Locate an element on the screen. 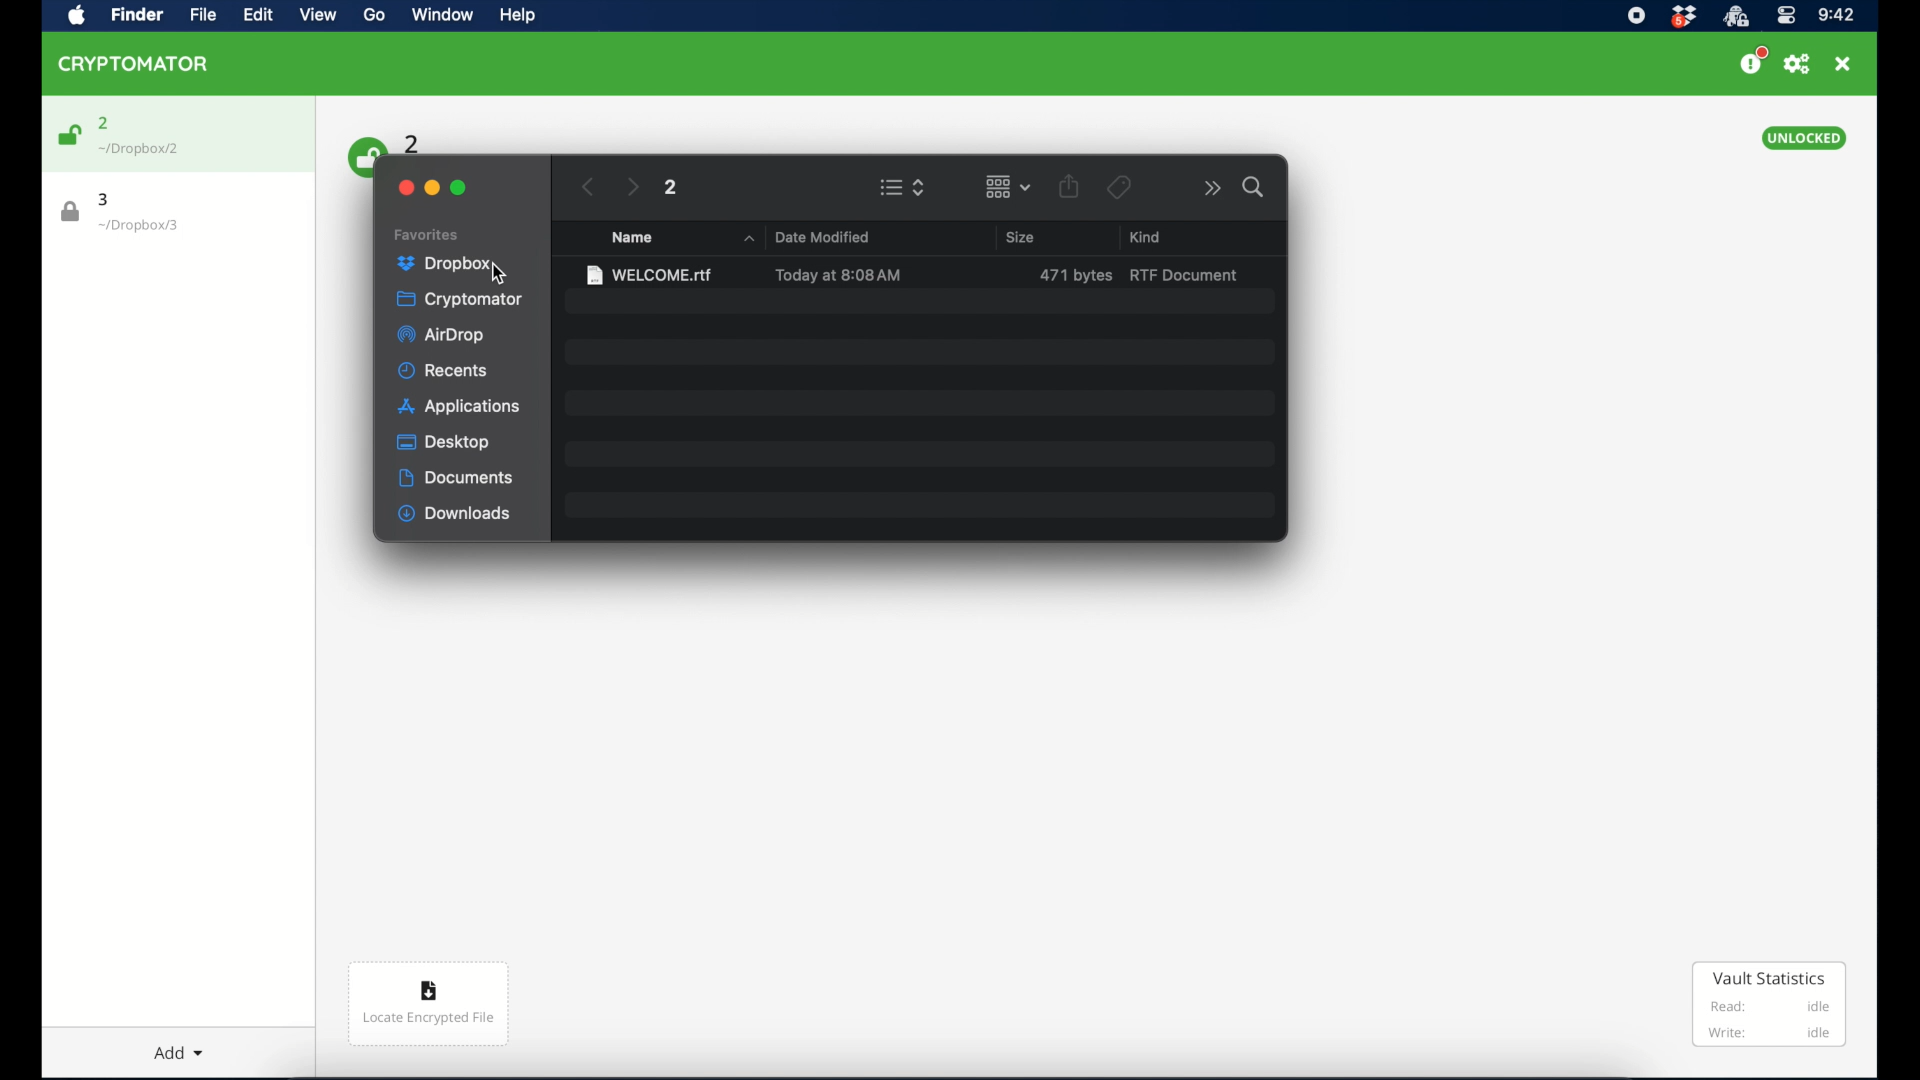  view options is located at coordinates (902, 187).